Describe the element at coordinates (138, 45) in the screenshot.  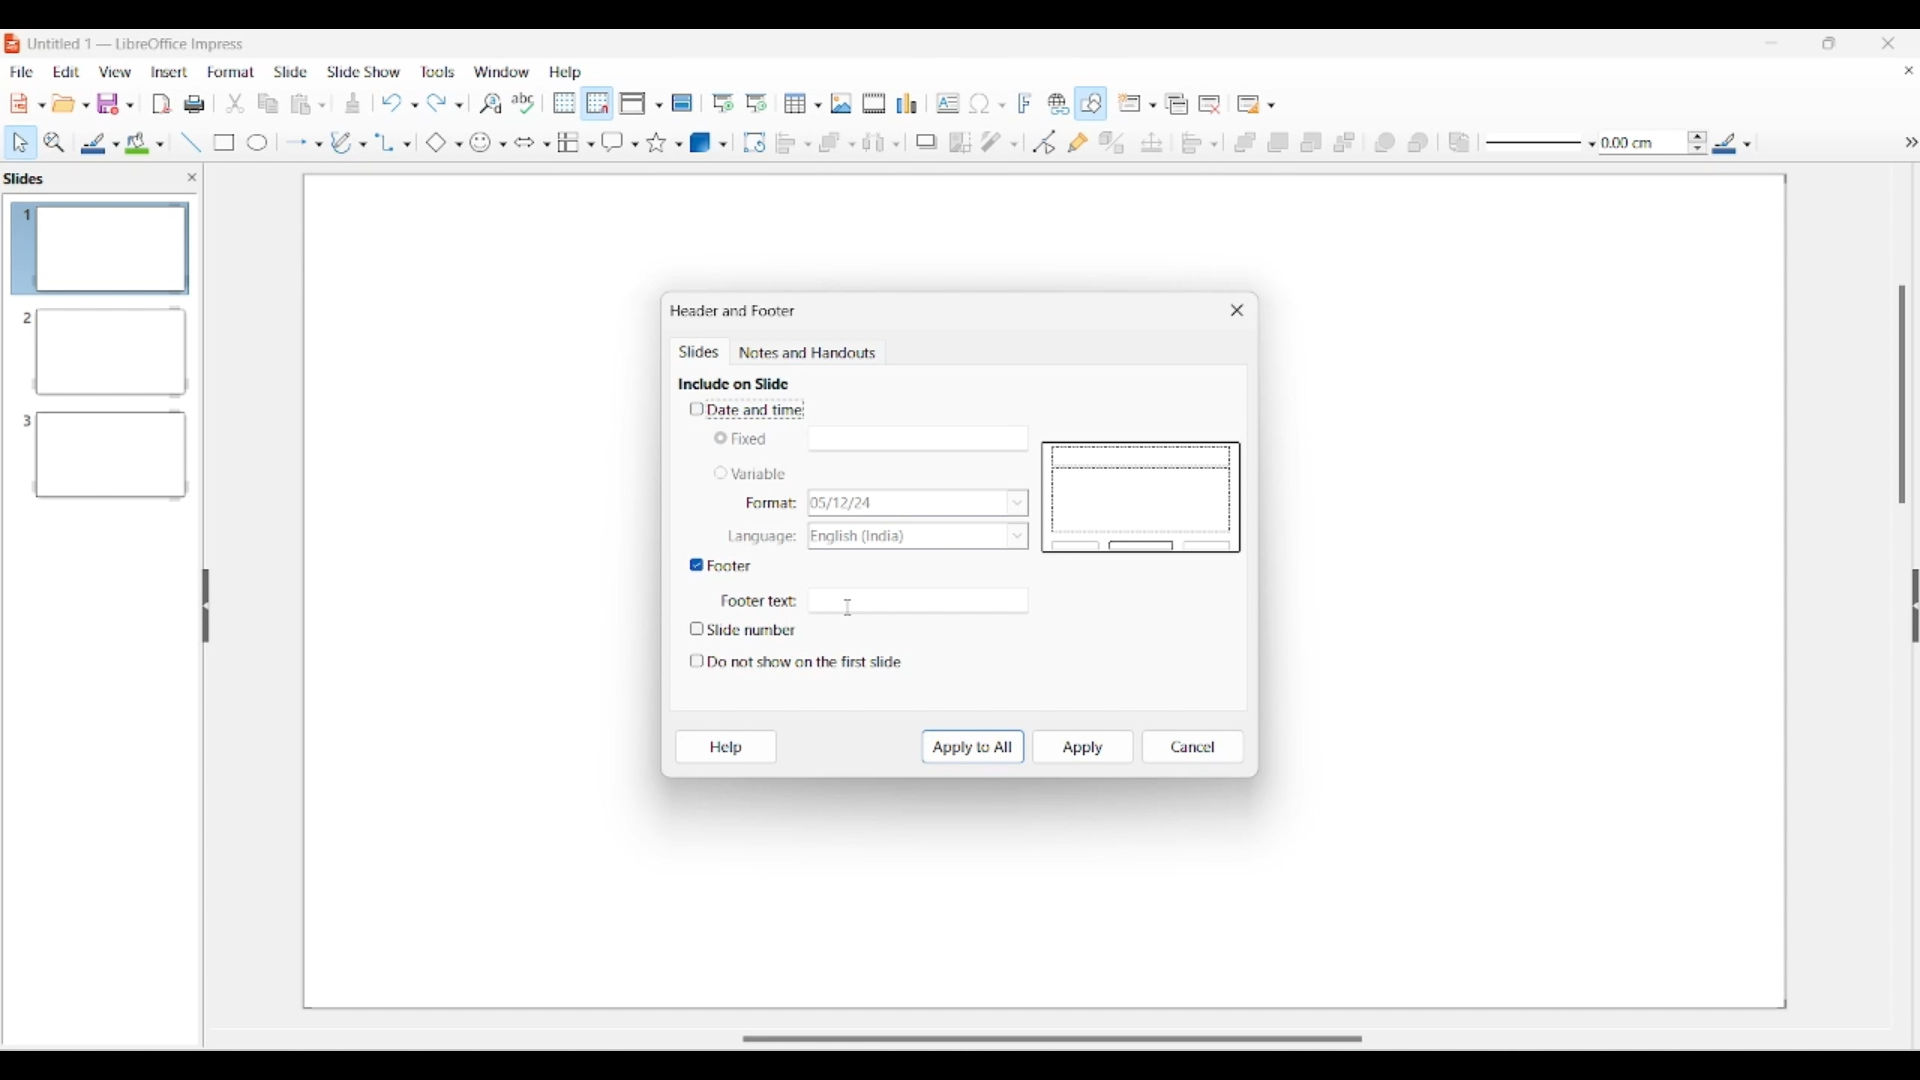
I see `Software and project name` at that location.